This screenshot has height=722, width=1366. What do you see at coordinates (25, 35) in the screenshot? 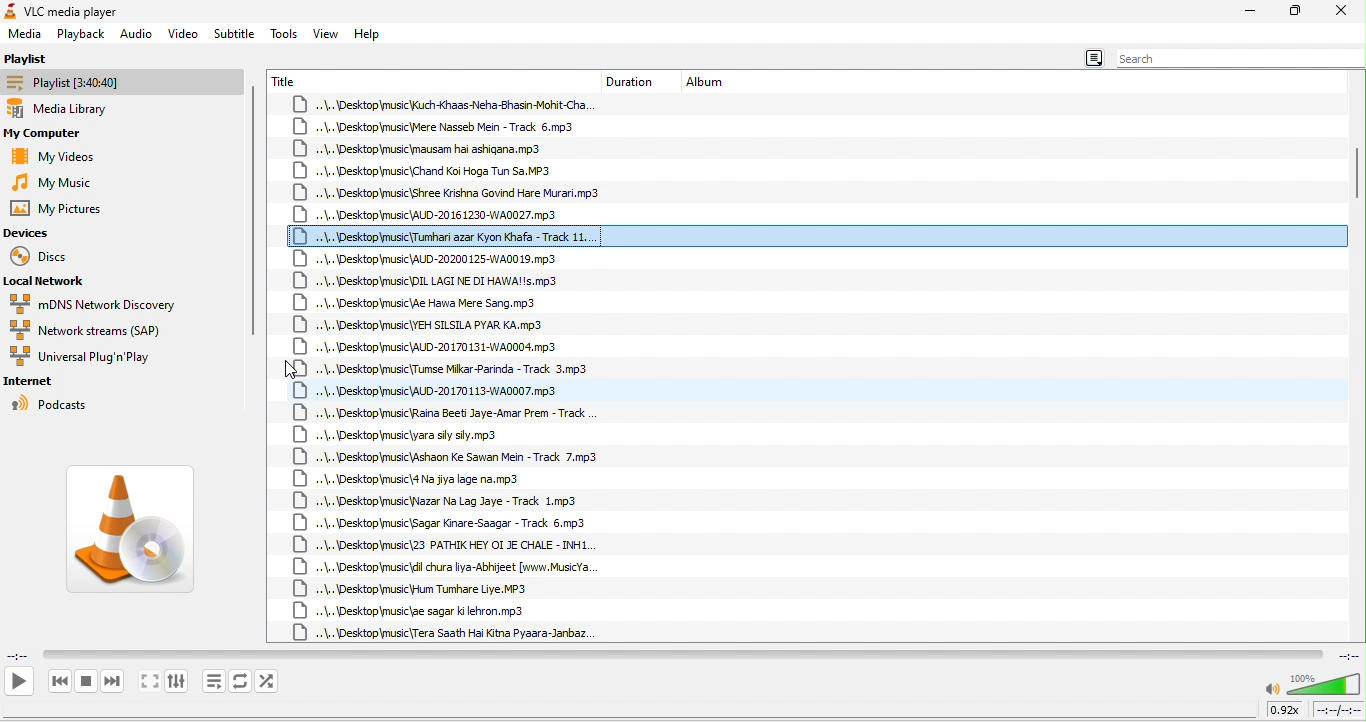
I see `media` at bounding box center [25, 35].